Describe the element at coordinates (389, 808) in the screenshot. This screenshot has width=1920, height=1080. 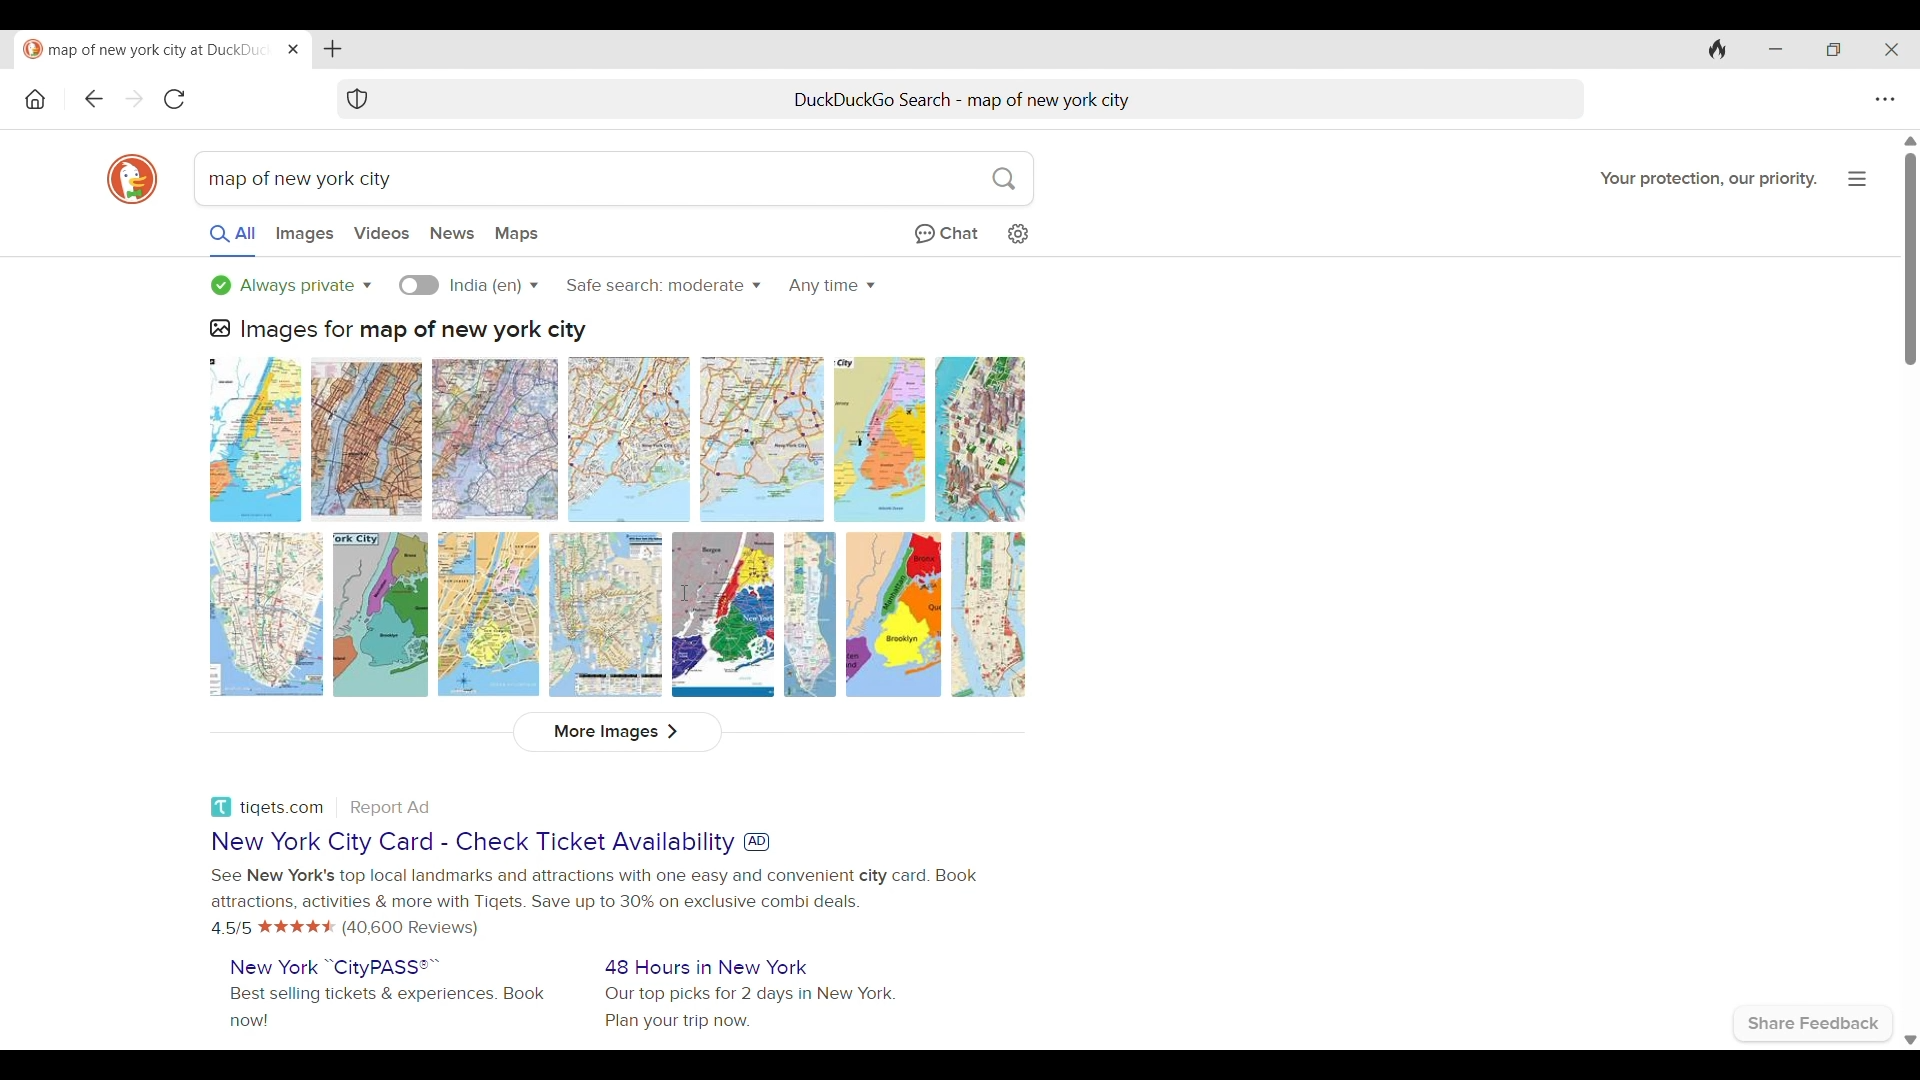
I see `Report Ad` at that location.